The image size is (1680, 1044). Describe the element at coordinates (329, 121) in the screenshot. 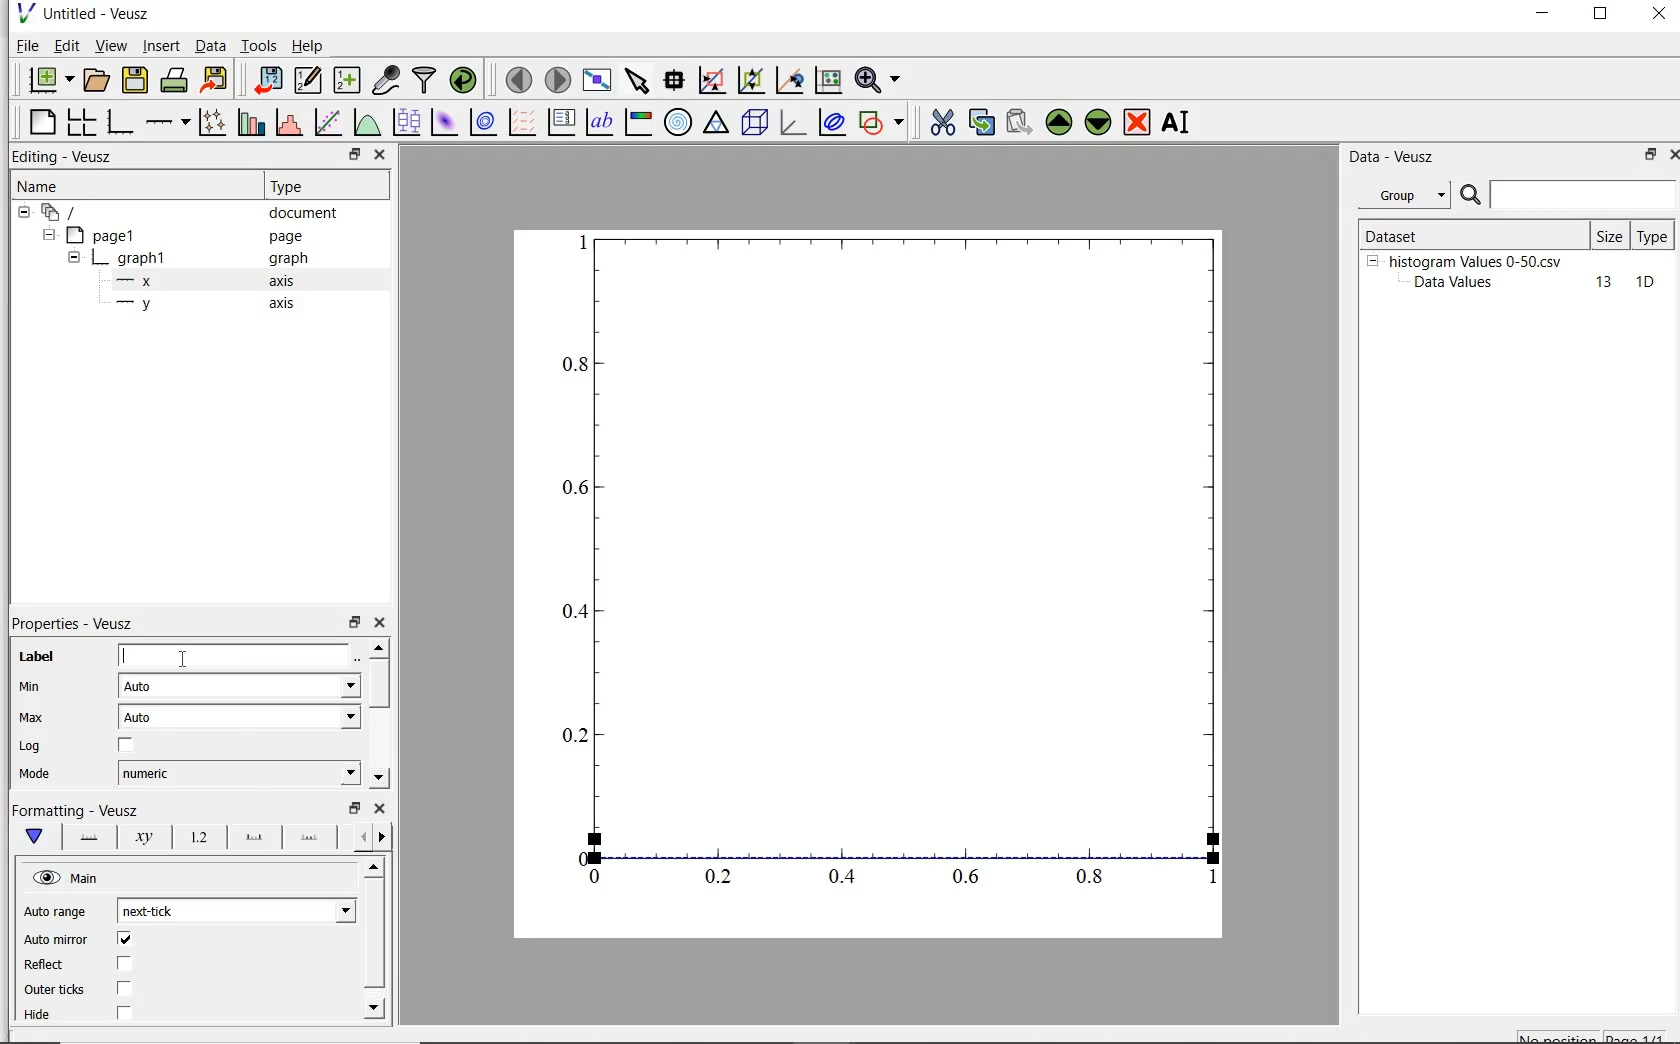

I see `fit a function to data` at that location.